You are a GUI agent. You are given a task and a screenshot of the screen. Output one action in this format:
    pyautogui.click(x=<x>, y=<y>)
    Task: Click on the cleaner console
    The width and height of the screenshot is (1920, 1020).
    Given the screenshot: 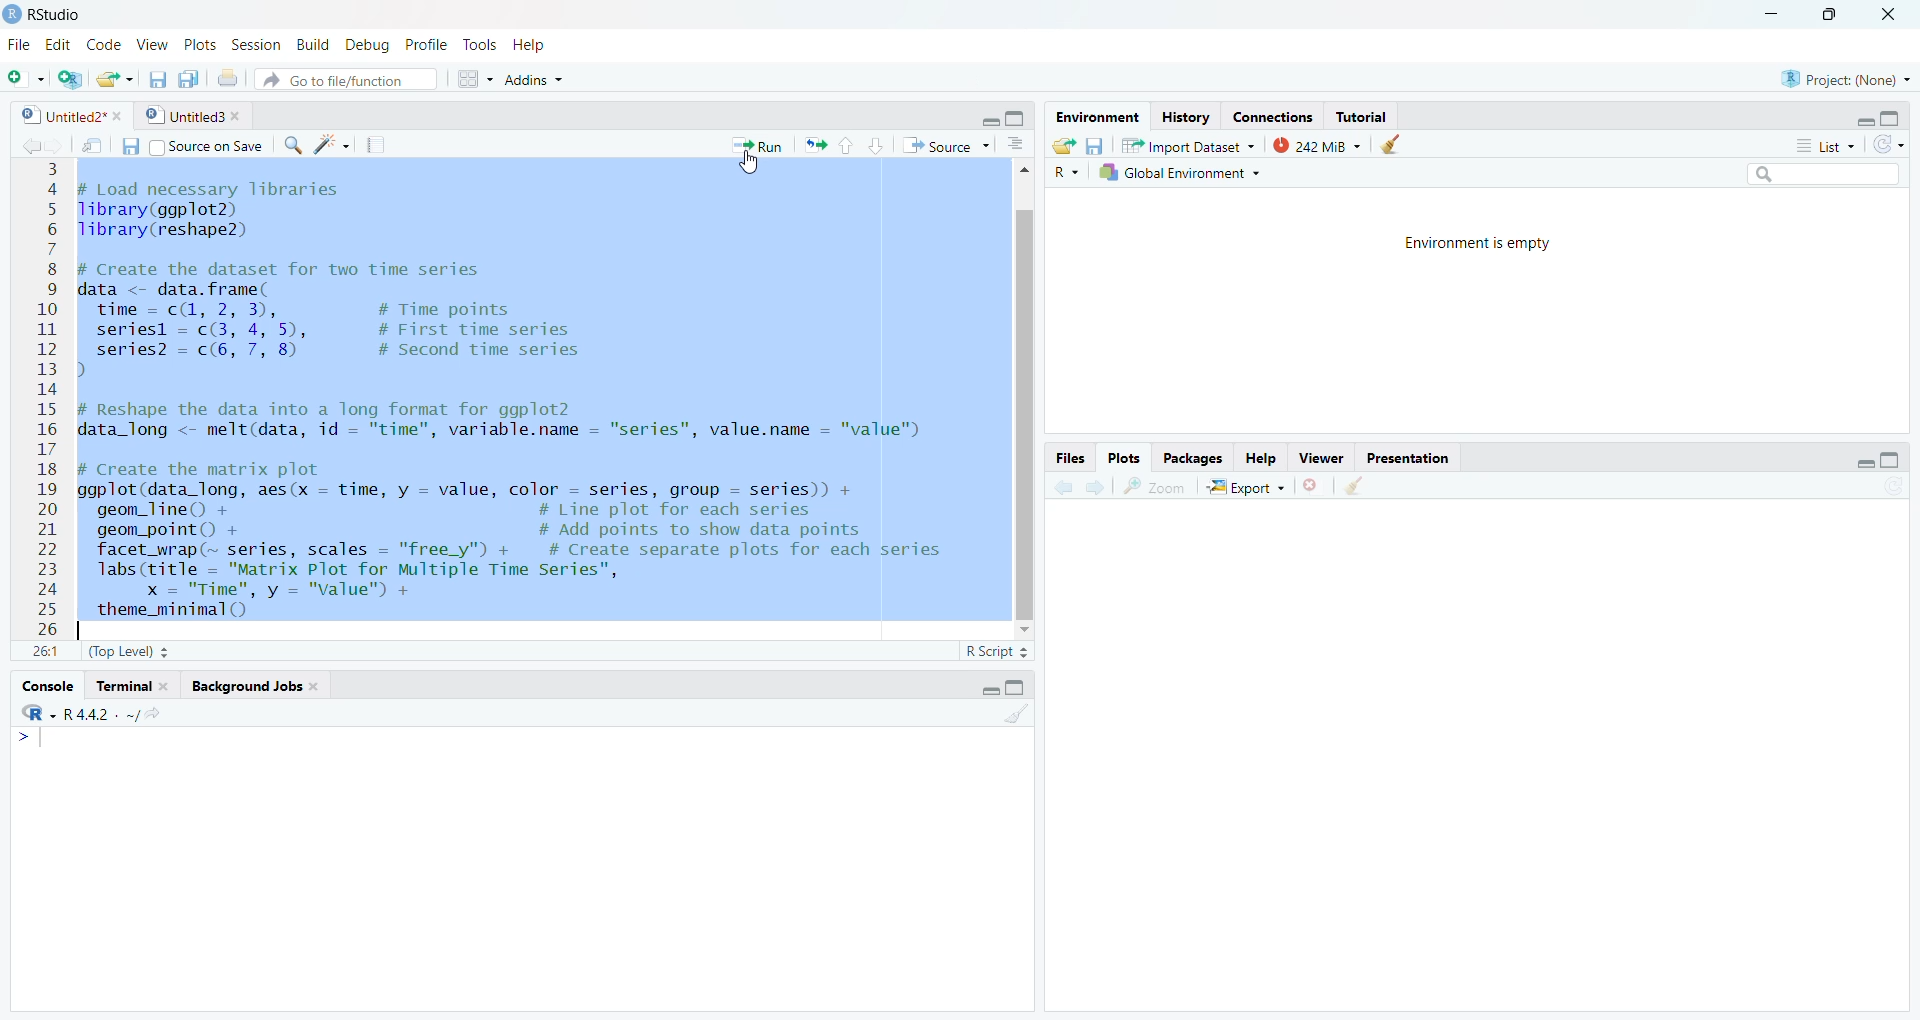 What is the action you would take?
    pyautogui.click(x=1017, y=715)
    